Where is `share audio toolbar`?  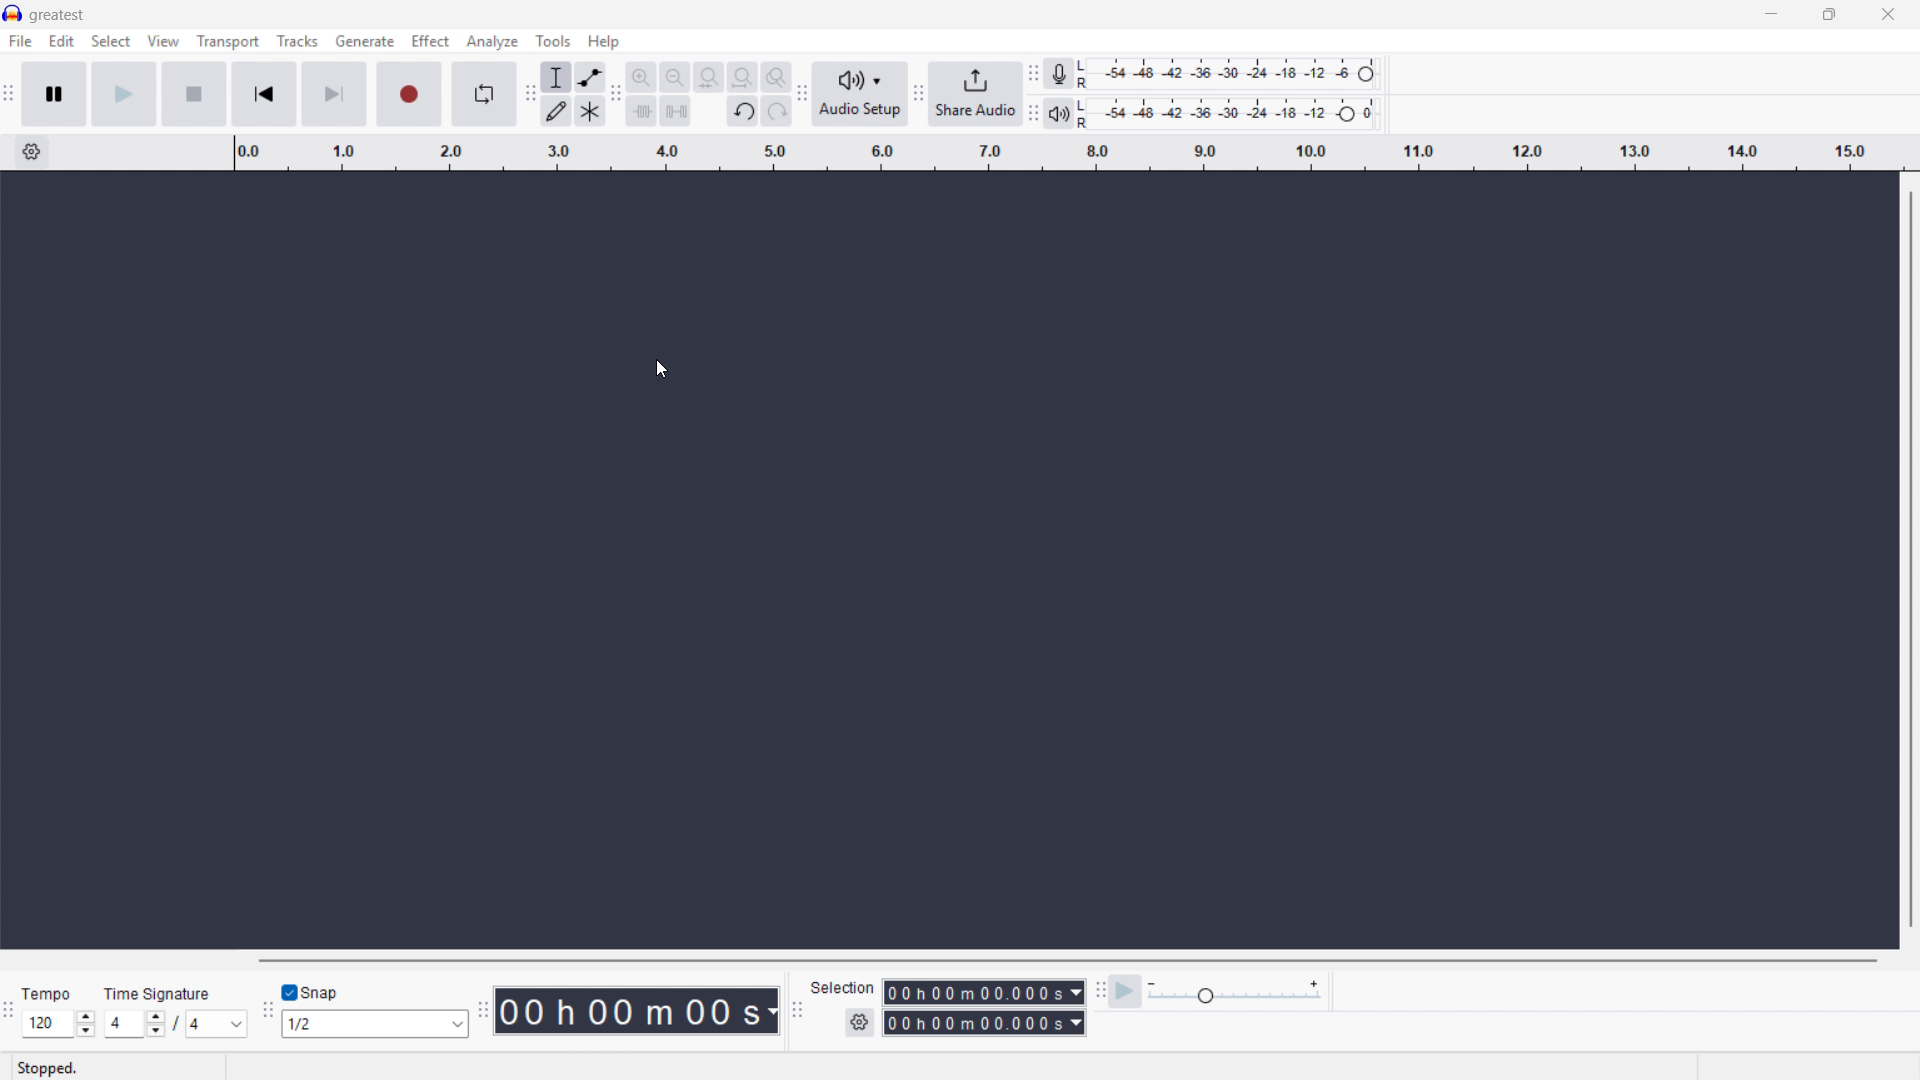 share audio toolbar is located at coordinates (918, 96).